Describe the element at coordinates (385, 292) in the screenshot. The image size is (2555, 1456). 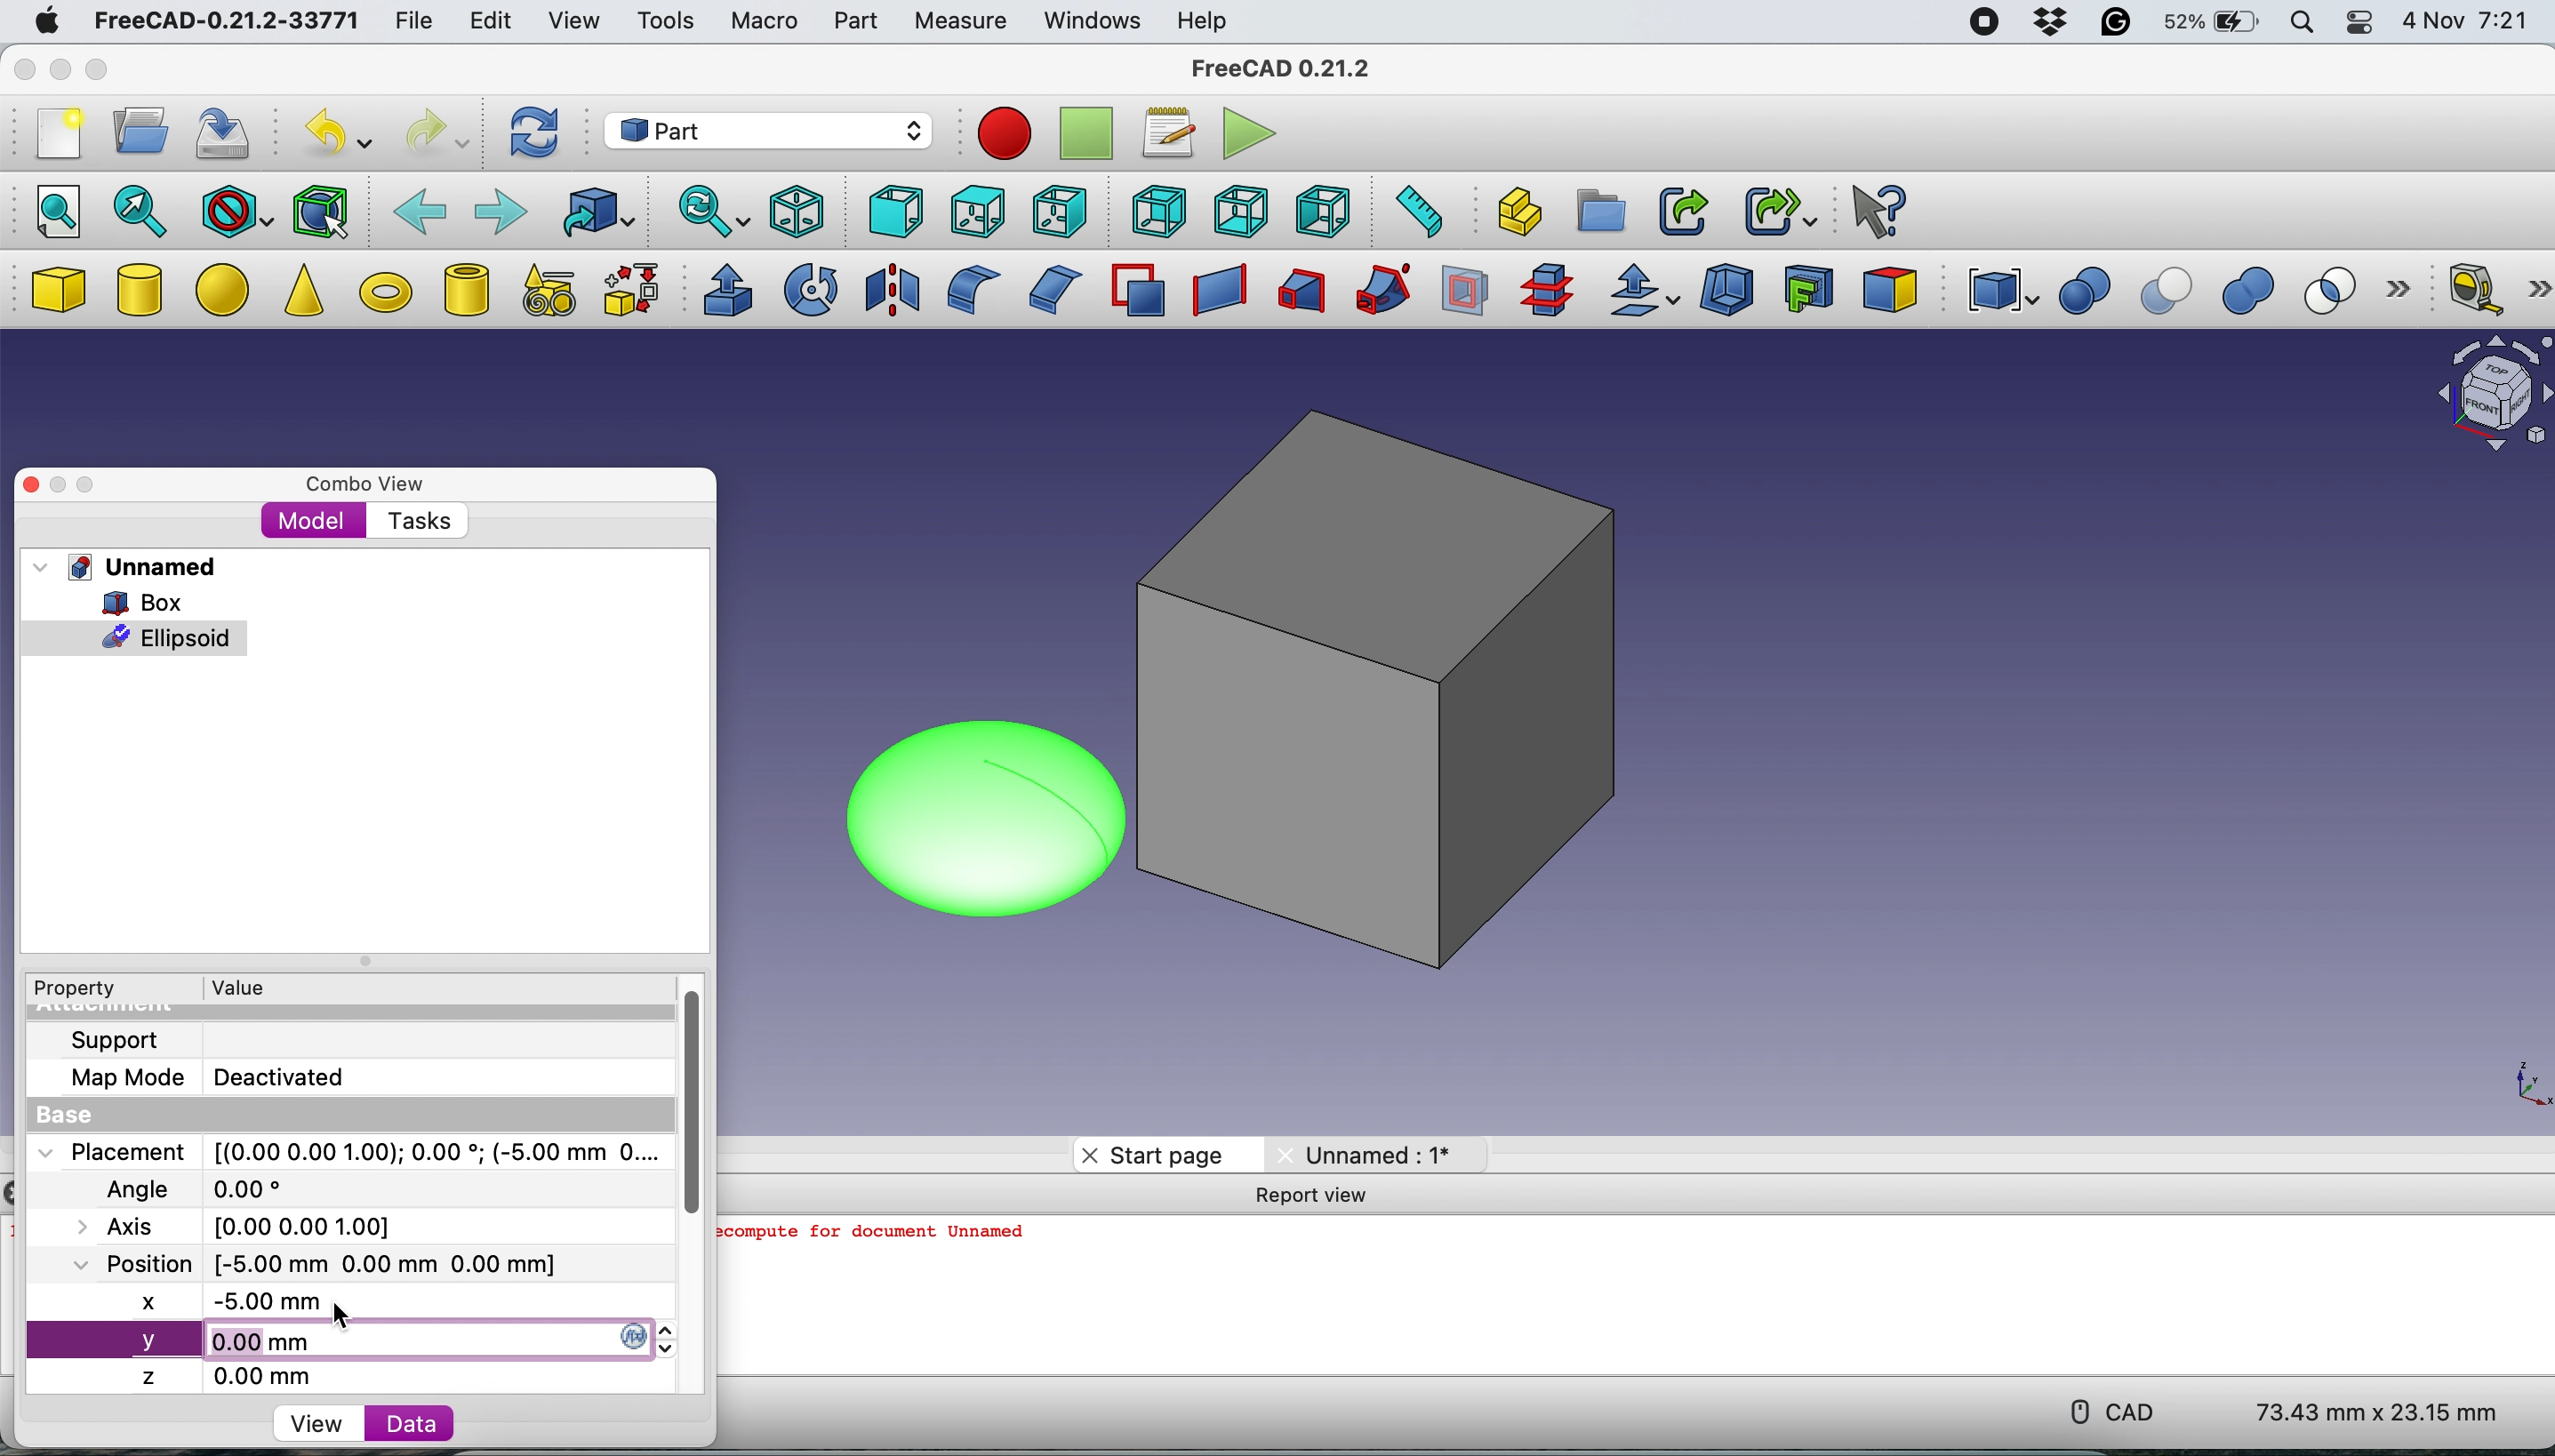
I see `torus` at that location.